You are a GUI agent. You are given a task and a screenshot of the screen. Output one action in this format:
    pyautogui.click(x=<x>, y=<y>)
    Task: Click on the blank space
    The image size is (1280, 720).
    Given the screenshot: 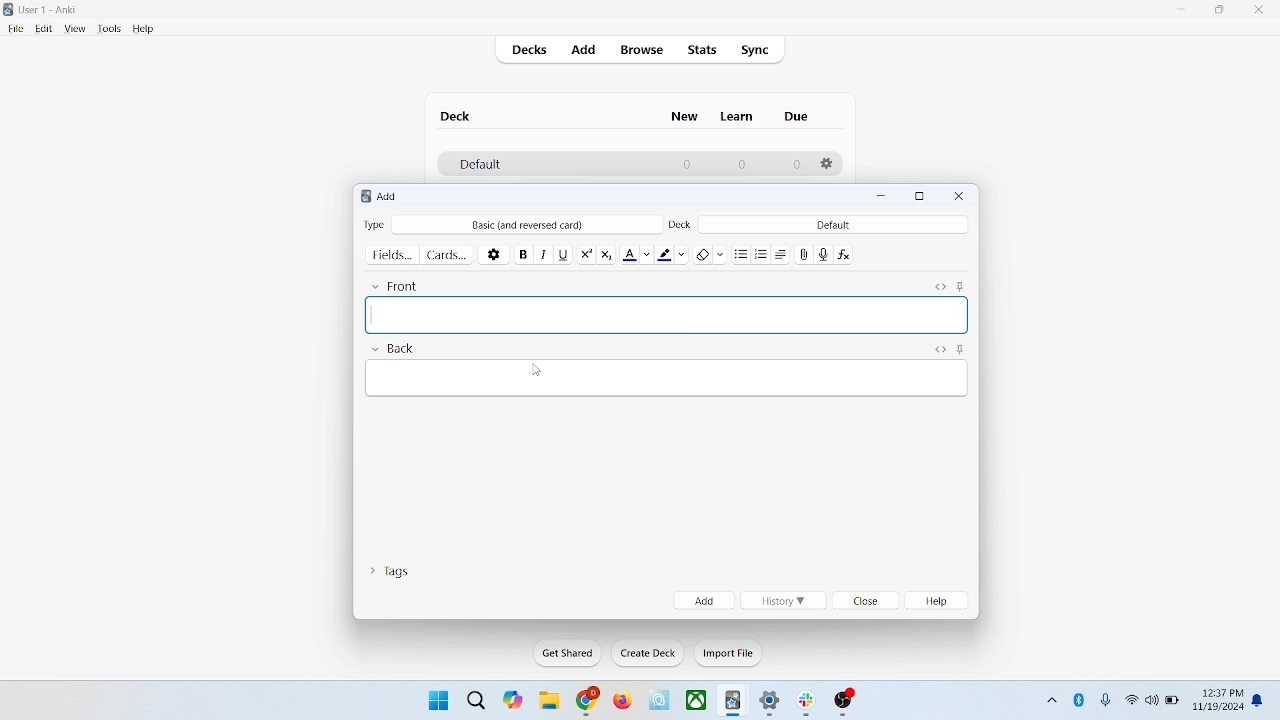 What is the action you would take?
    pyautogui.click(x=668, y=377)
    